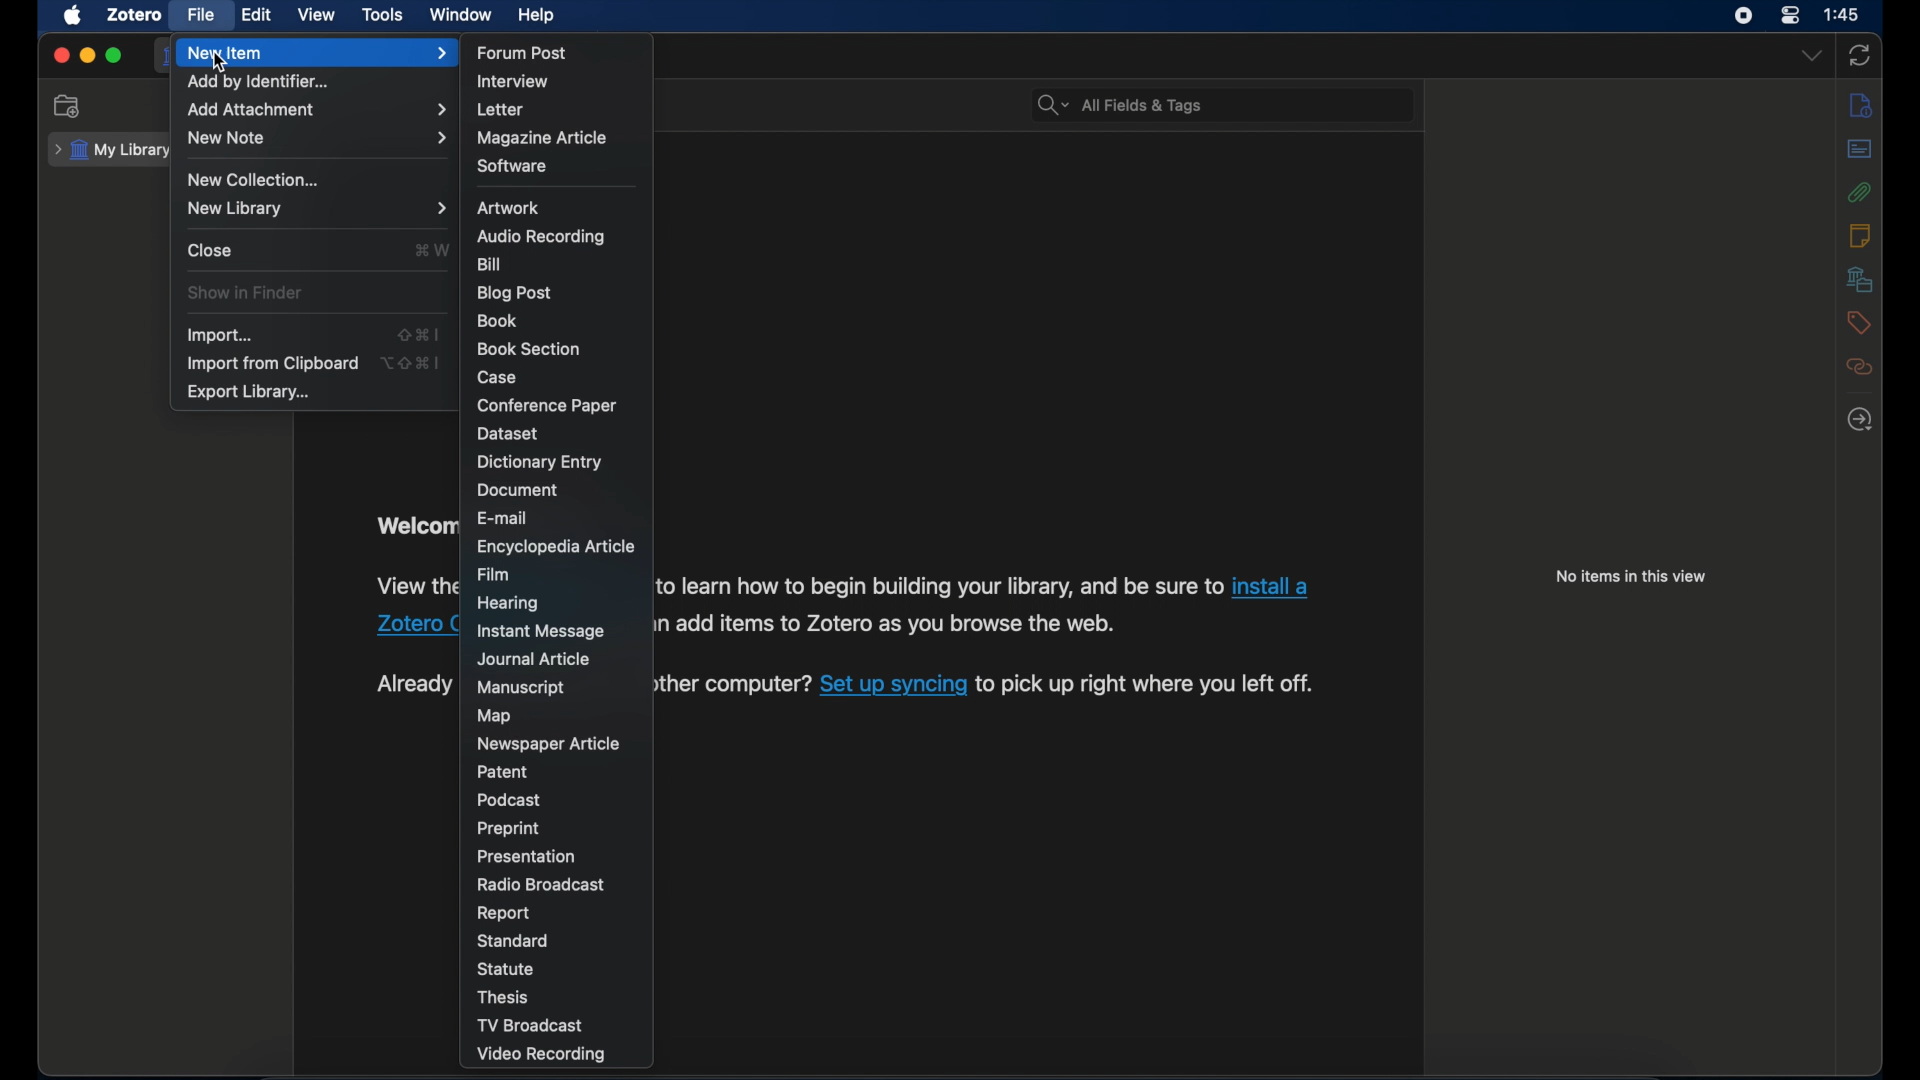 This screenshot has width=1920, height=1080. I want to click on standard, so click(515, 940).